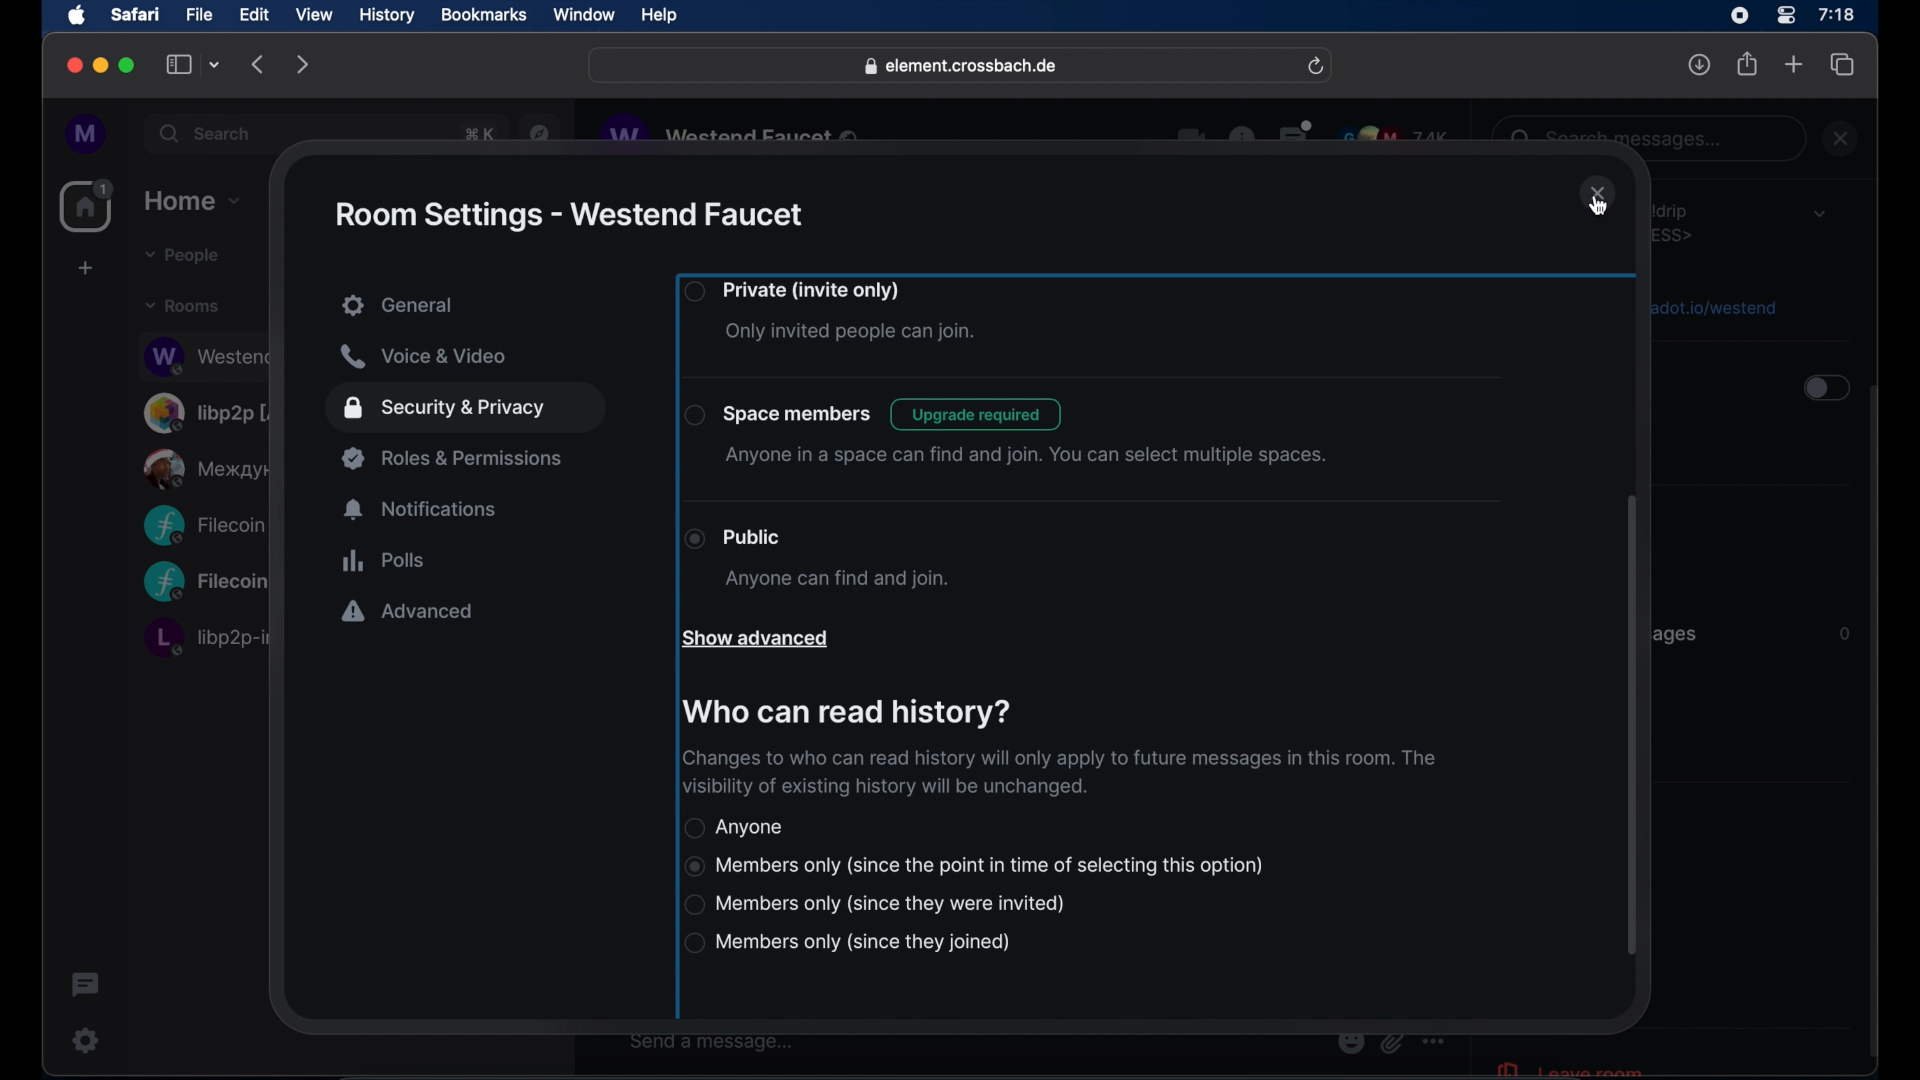  Describe the element at coordinates (1056, 773) in the screenshot. I see `history changes rules` at that location.